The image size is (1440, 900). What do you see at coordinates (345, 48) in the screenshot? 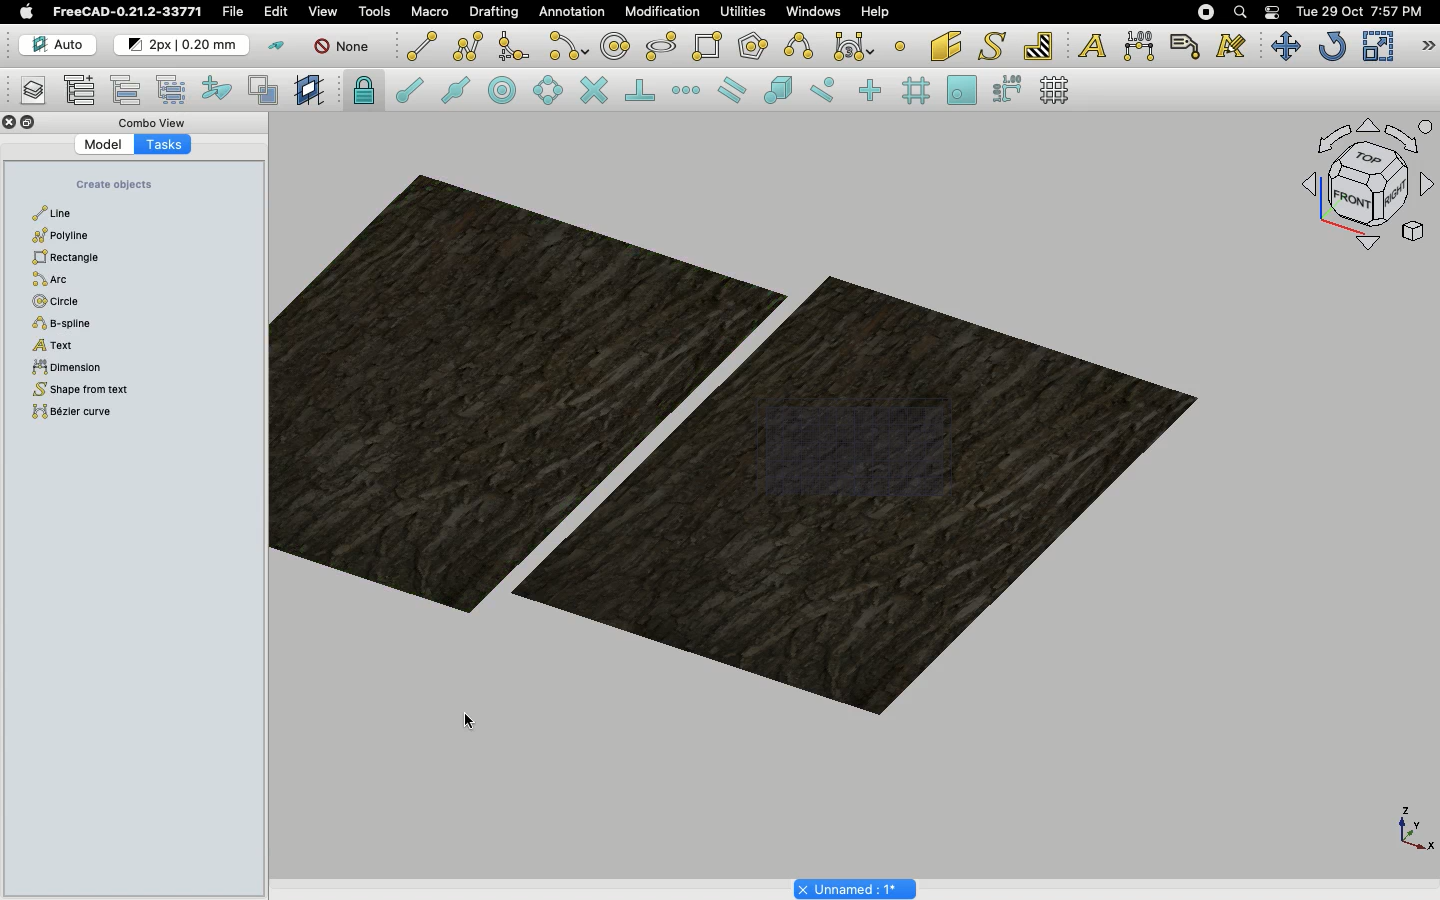
I see `Autogroup off` at bounding box center [345, 48].